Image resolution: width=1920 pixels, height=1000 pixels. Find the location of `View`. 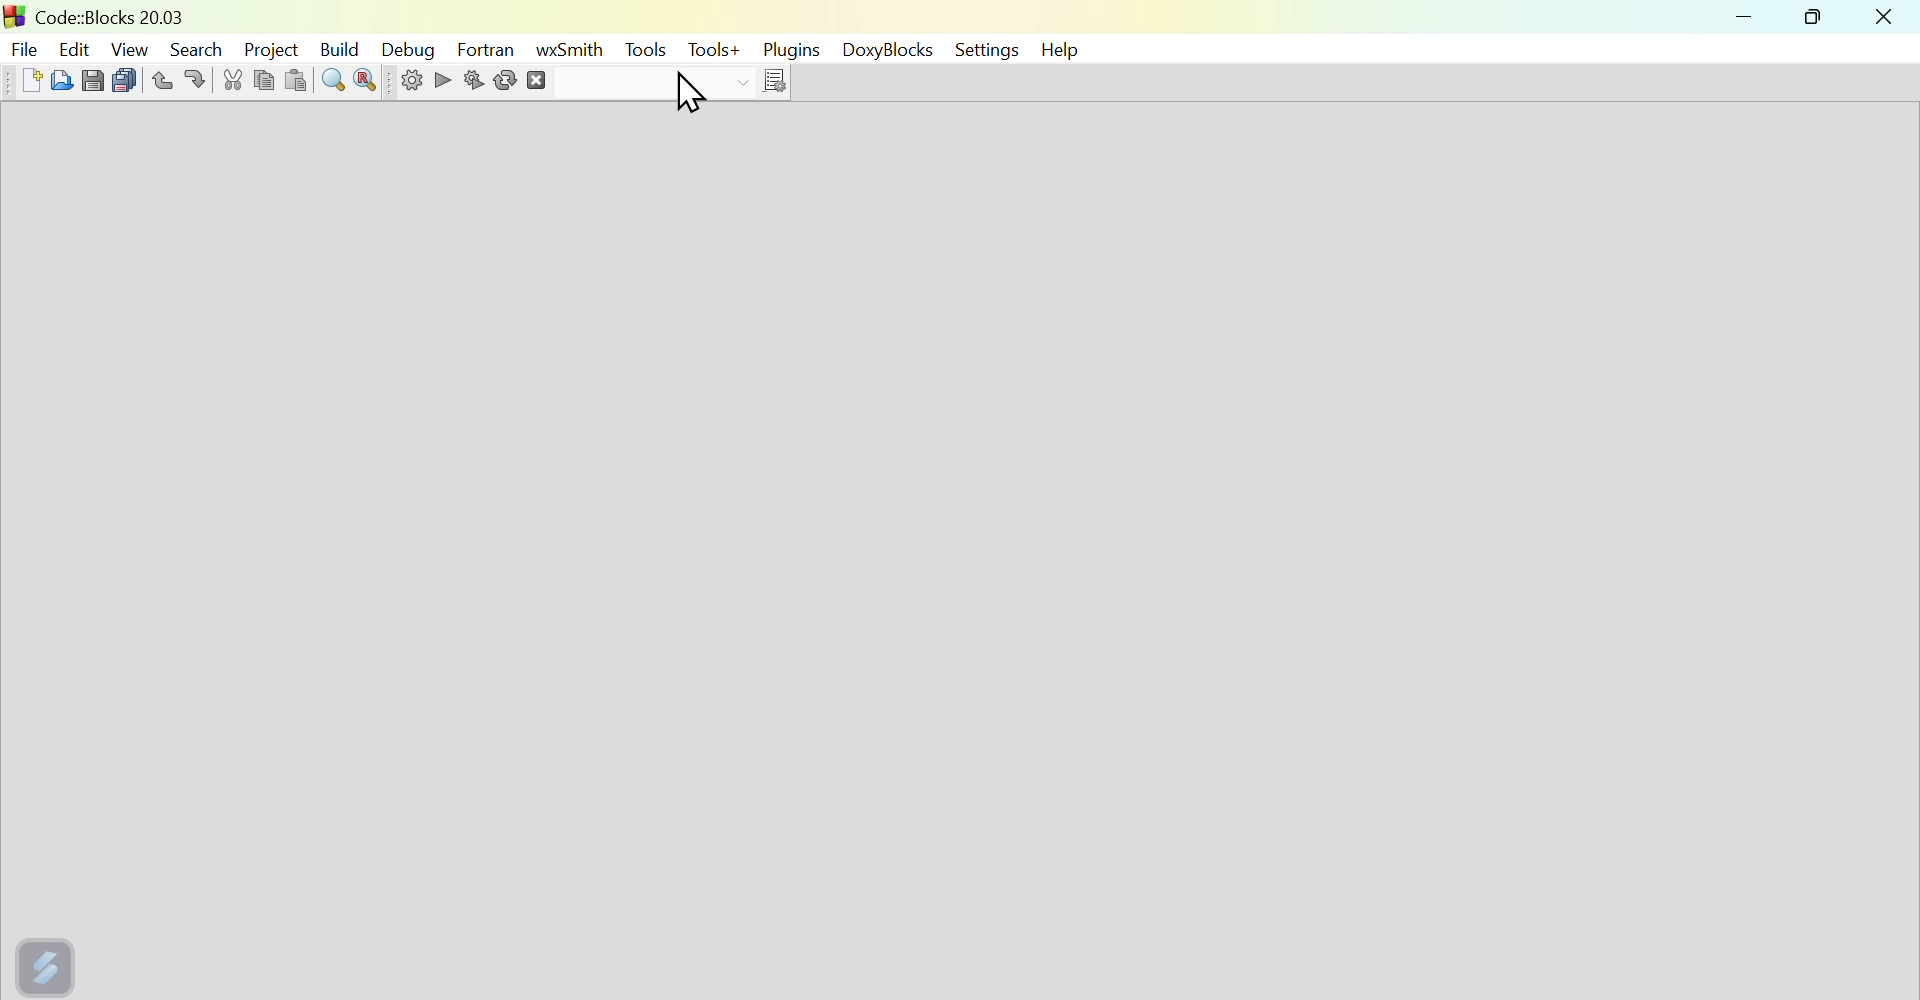

View is located at coordinates (131, 46).